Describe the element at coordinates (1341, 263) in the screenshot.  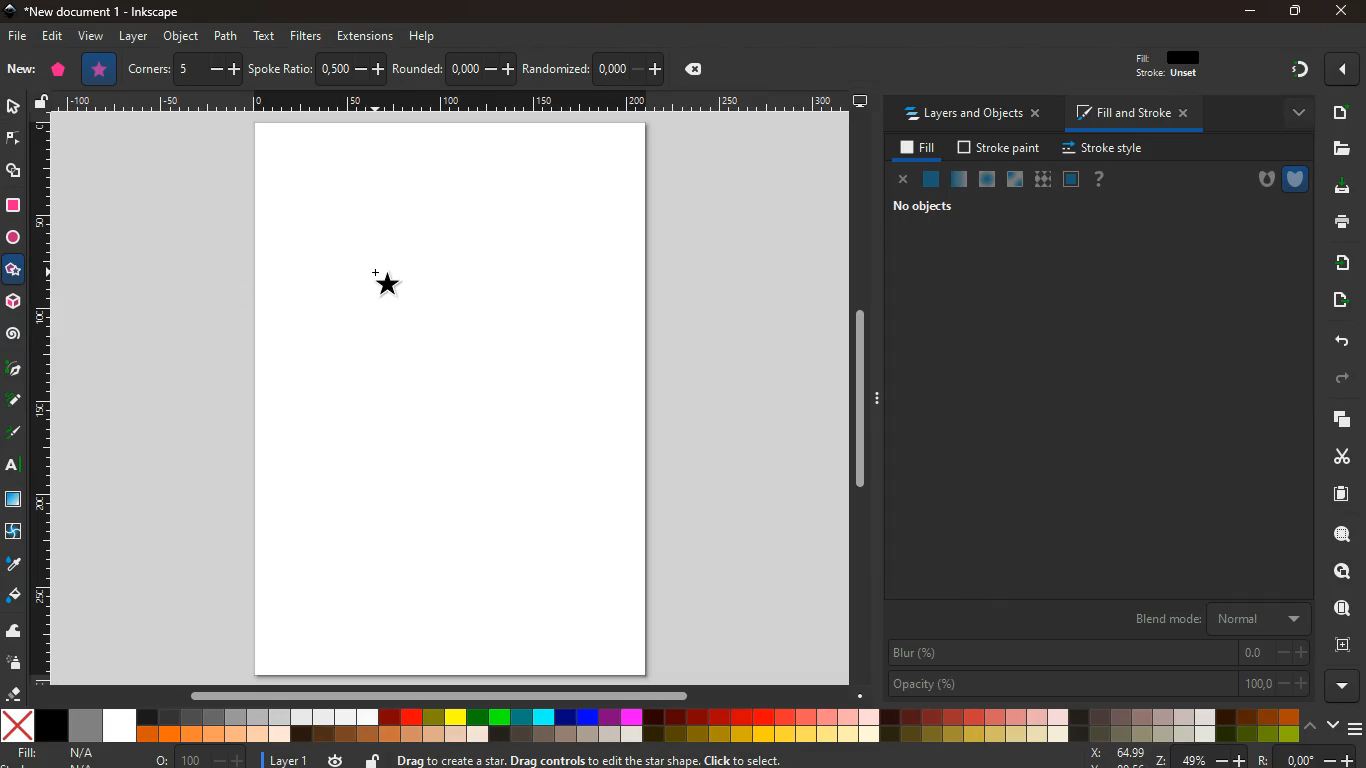
I see `send` at that location.